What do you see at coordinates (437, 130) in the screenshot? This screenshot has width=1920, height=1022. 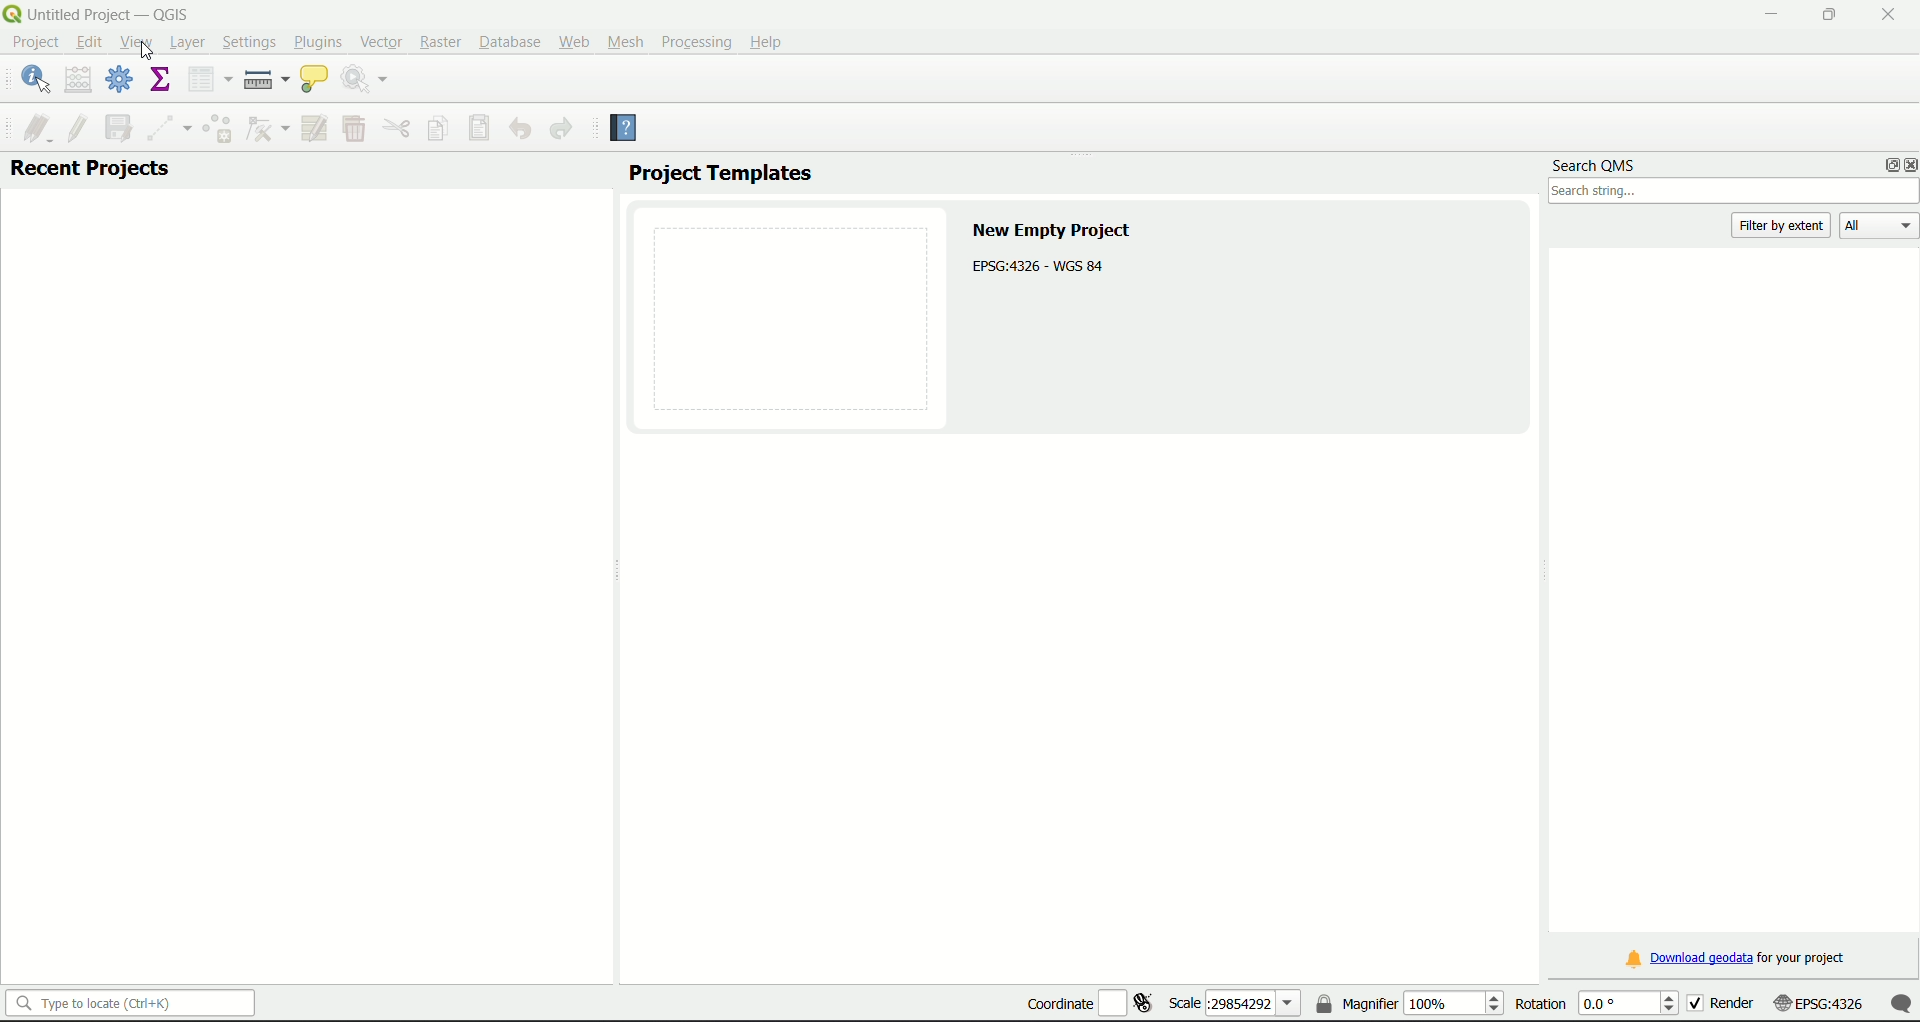 I see `Copy feature` at bounding box center [437, 130].